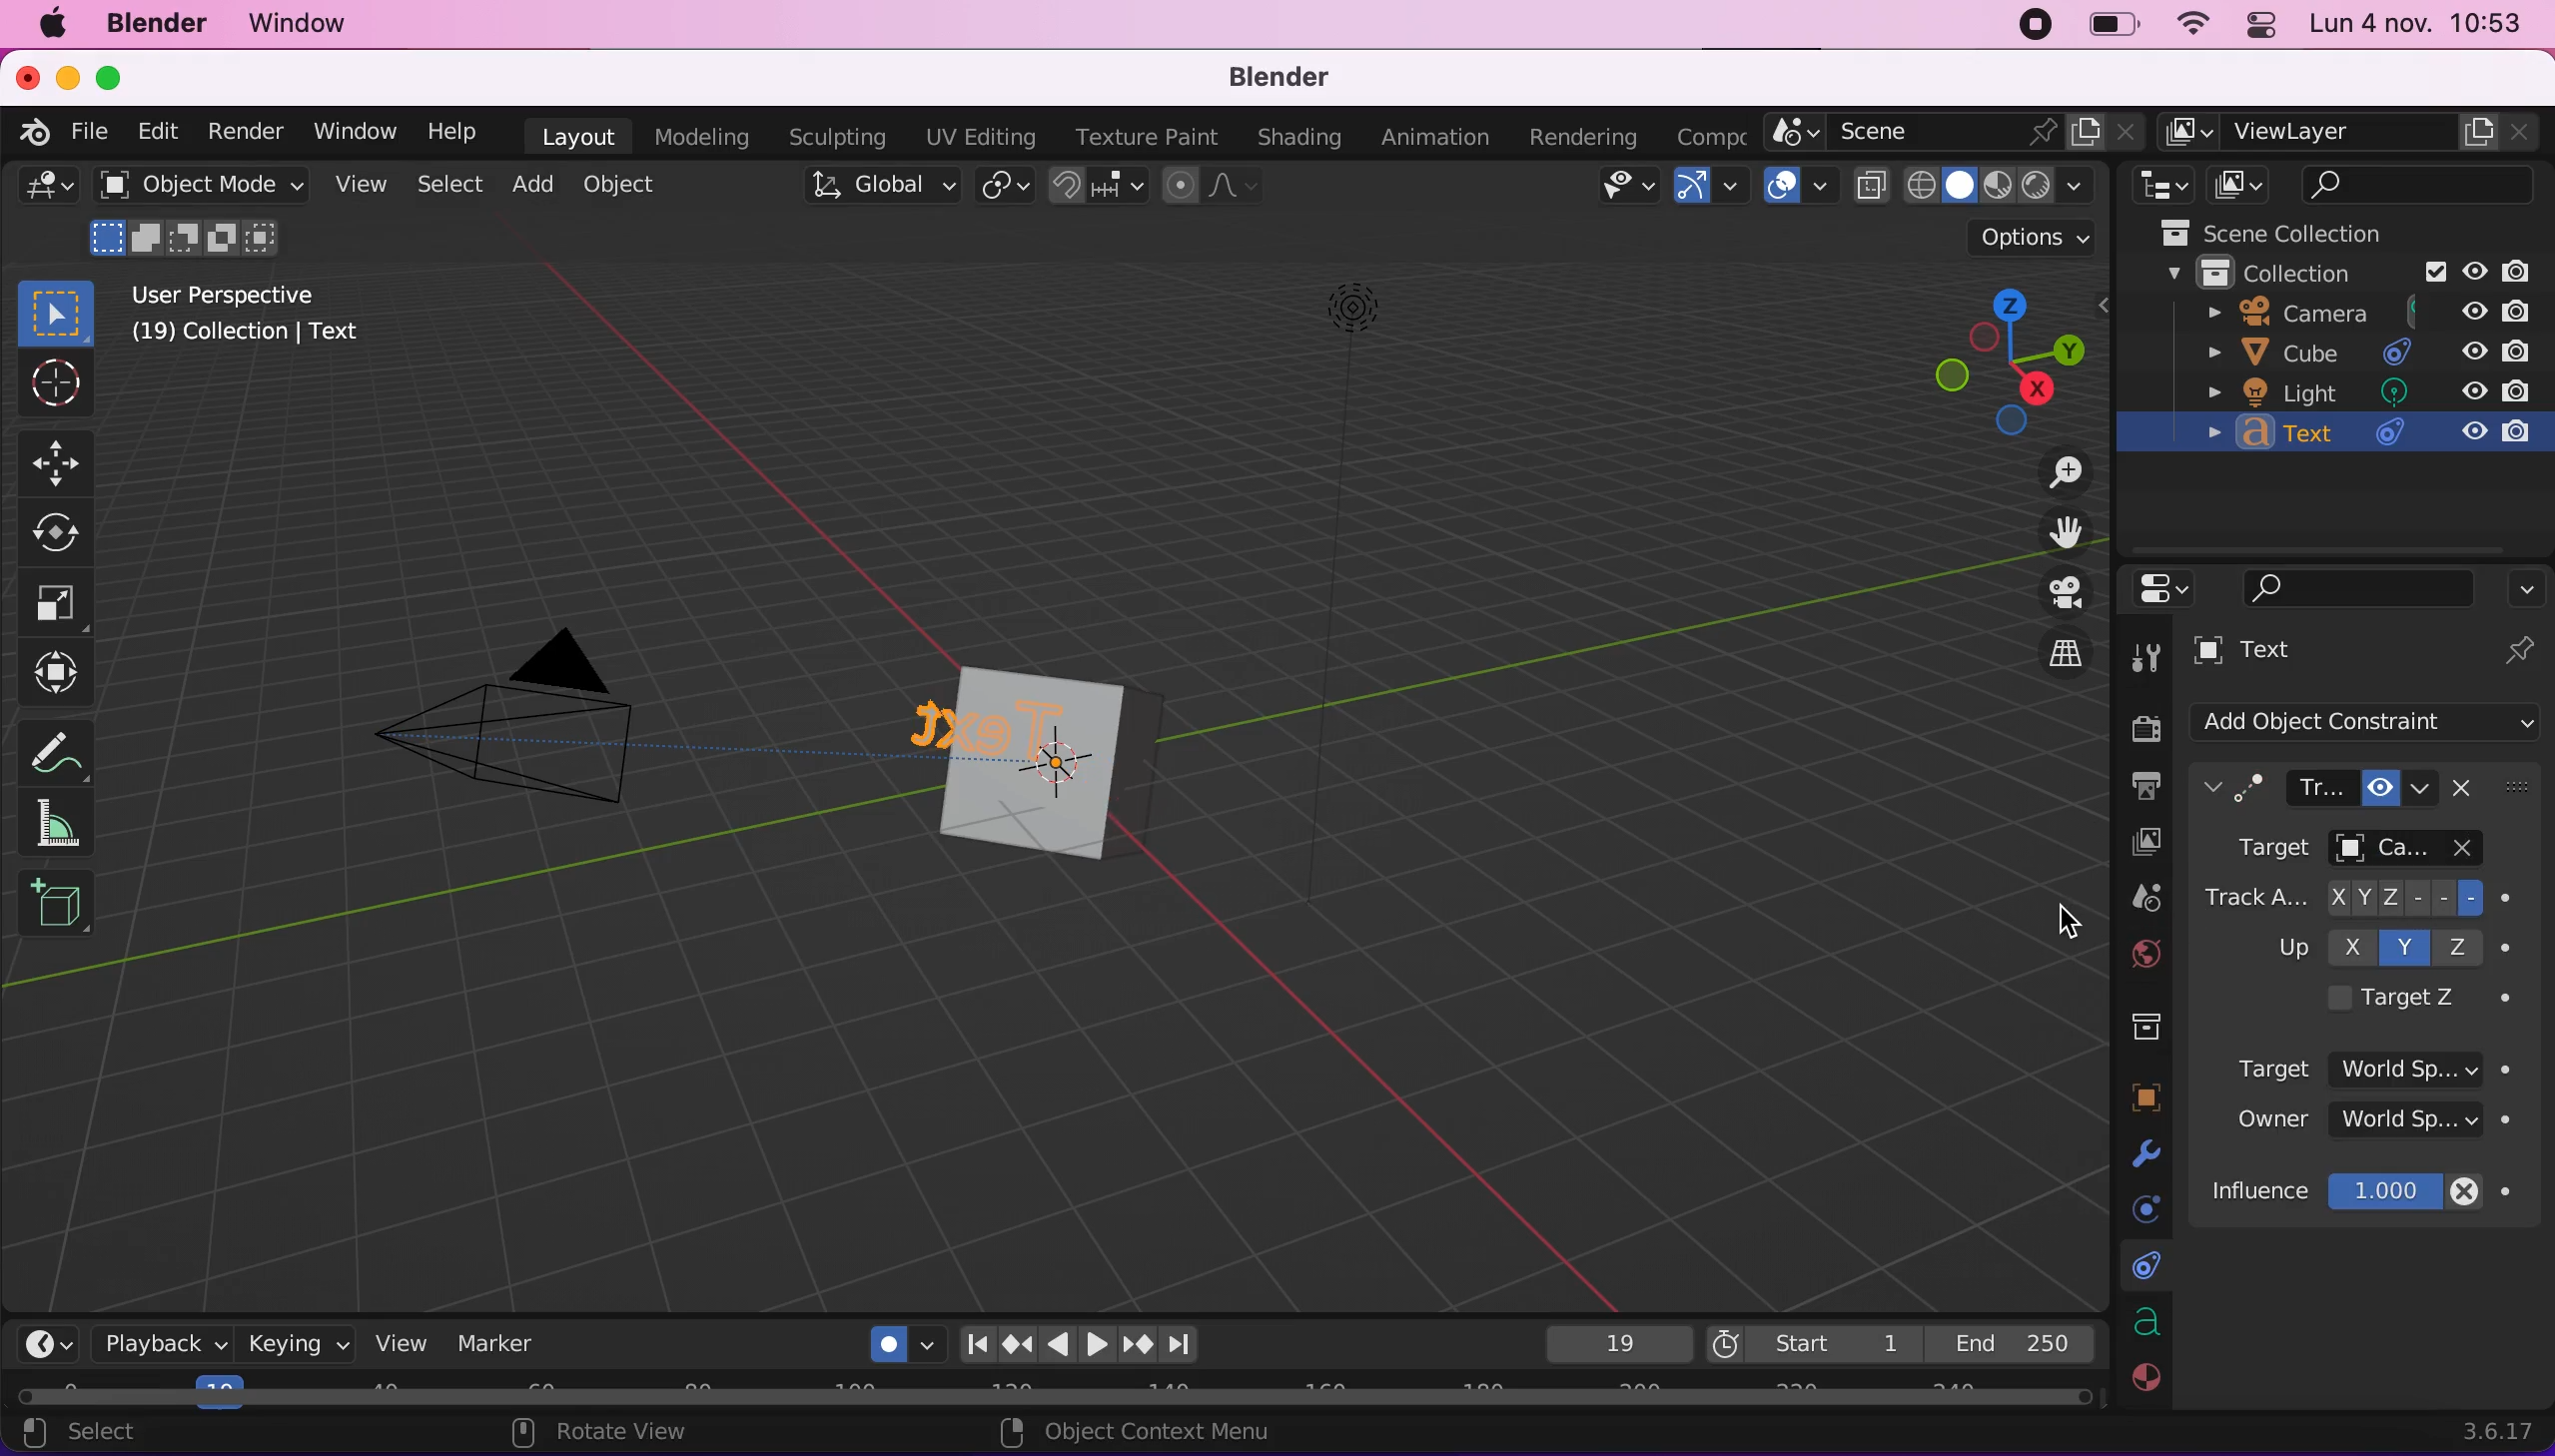 This screenshot has width=2555, height=1456. Describe the element at coordinates (2173, 588) in the screenshot. I see `editor type` at that location.